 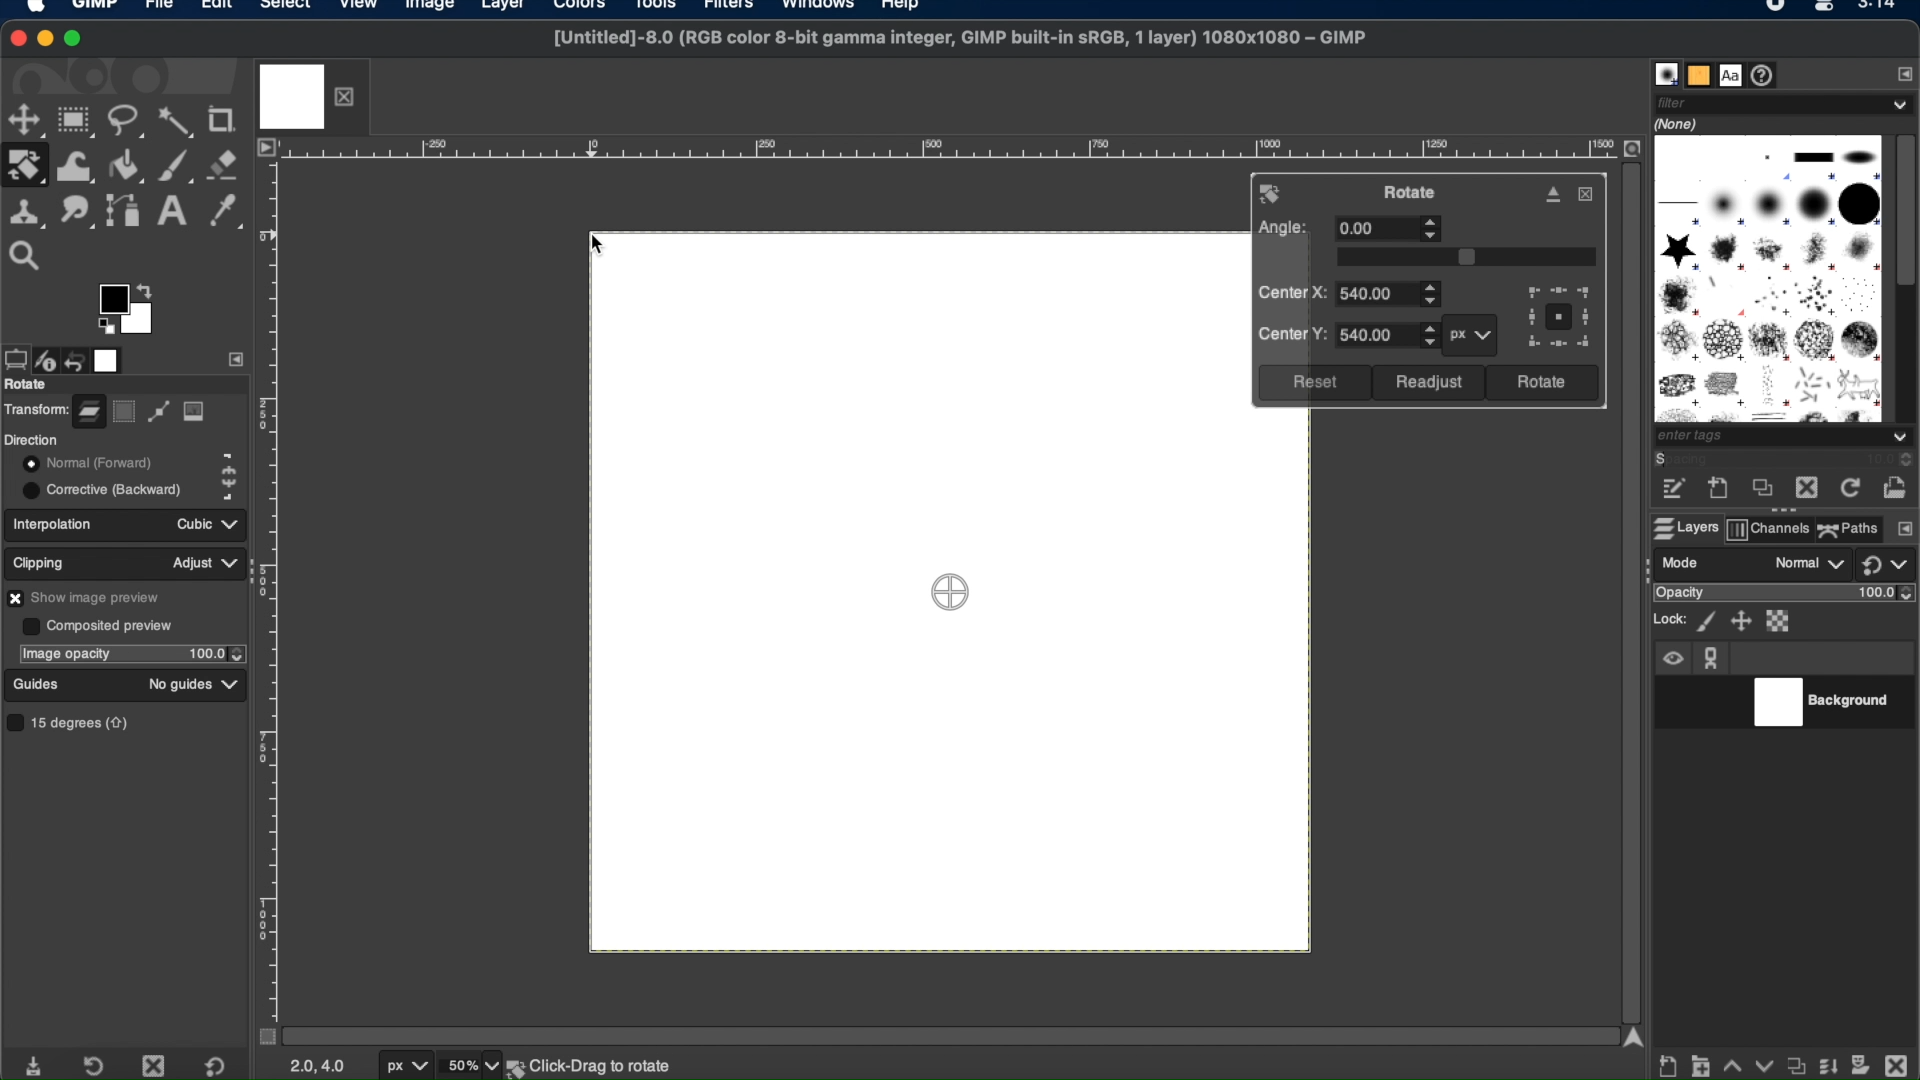 I want to click on adjust dropdown, so click(x=205, y=563).